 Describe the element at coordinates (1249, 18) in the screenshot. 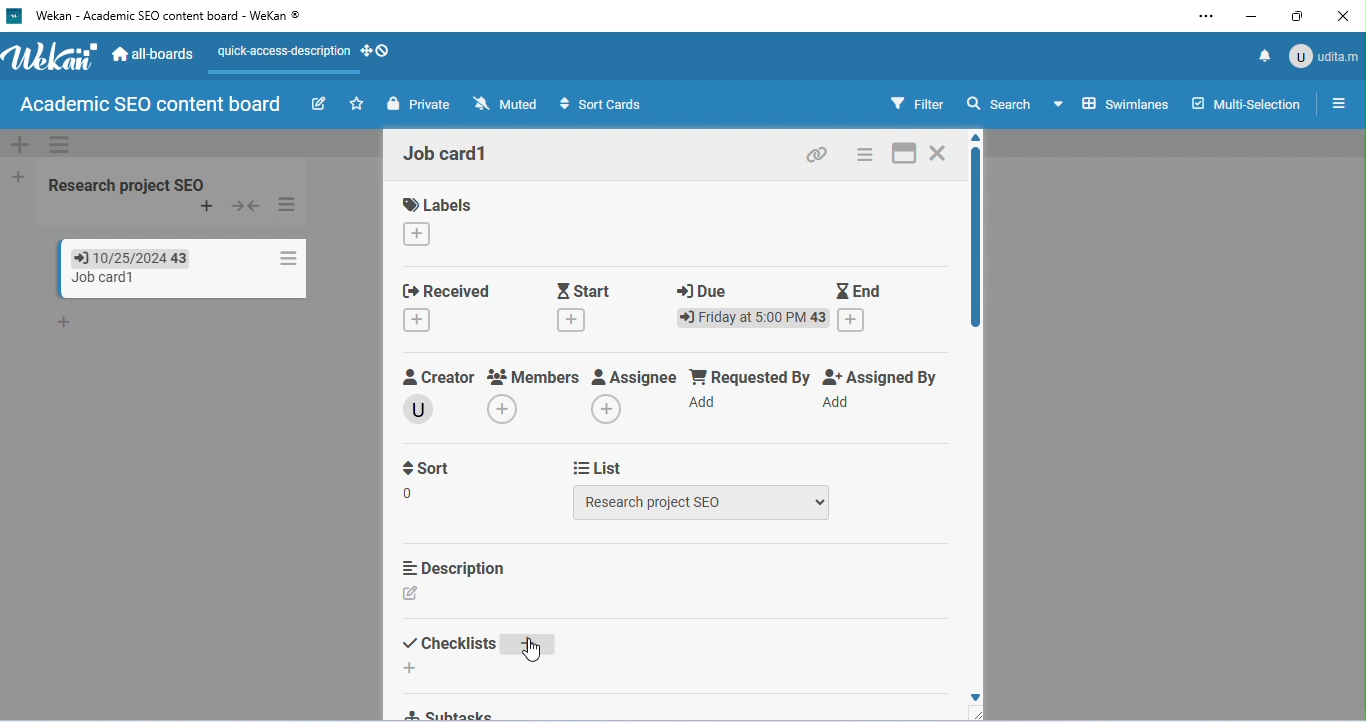

I see `minimize` at that location.